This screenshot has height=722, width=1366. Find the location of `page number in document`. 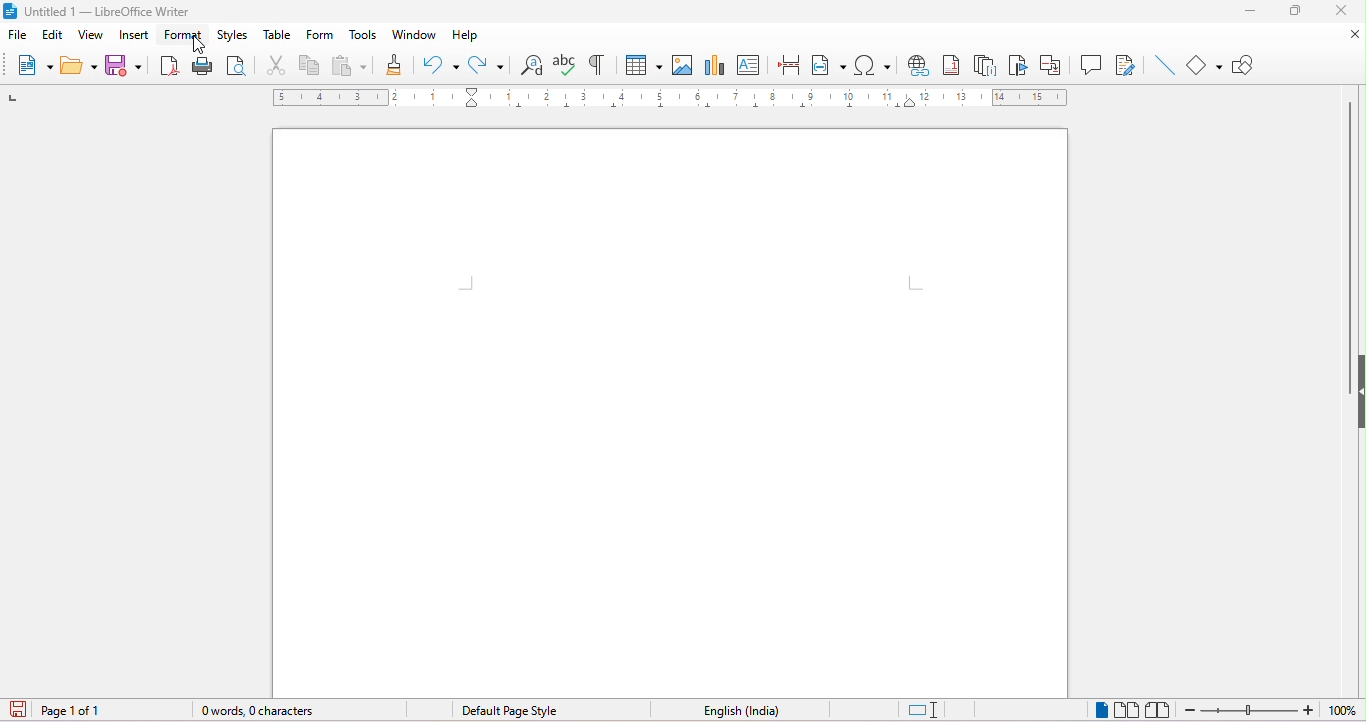

page number in document is located at coordinates (74, 710).